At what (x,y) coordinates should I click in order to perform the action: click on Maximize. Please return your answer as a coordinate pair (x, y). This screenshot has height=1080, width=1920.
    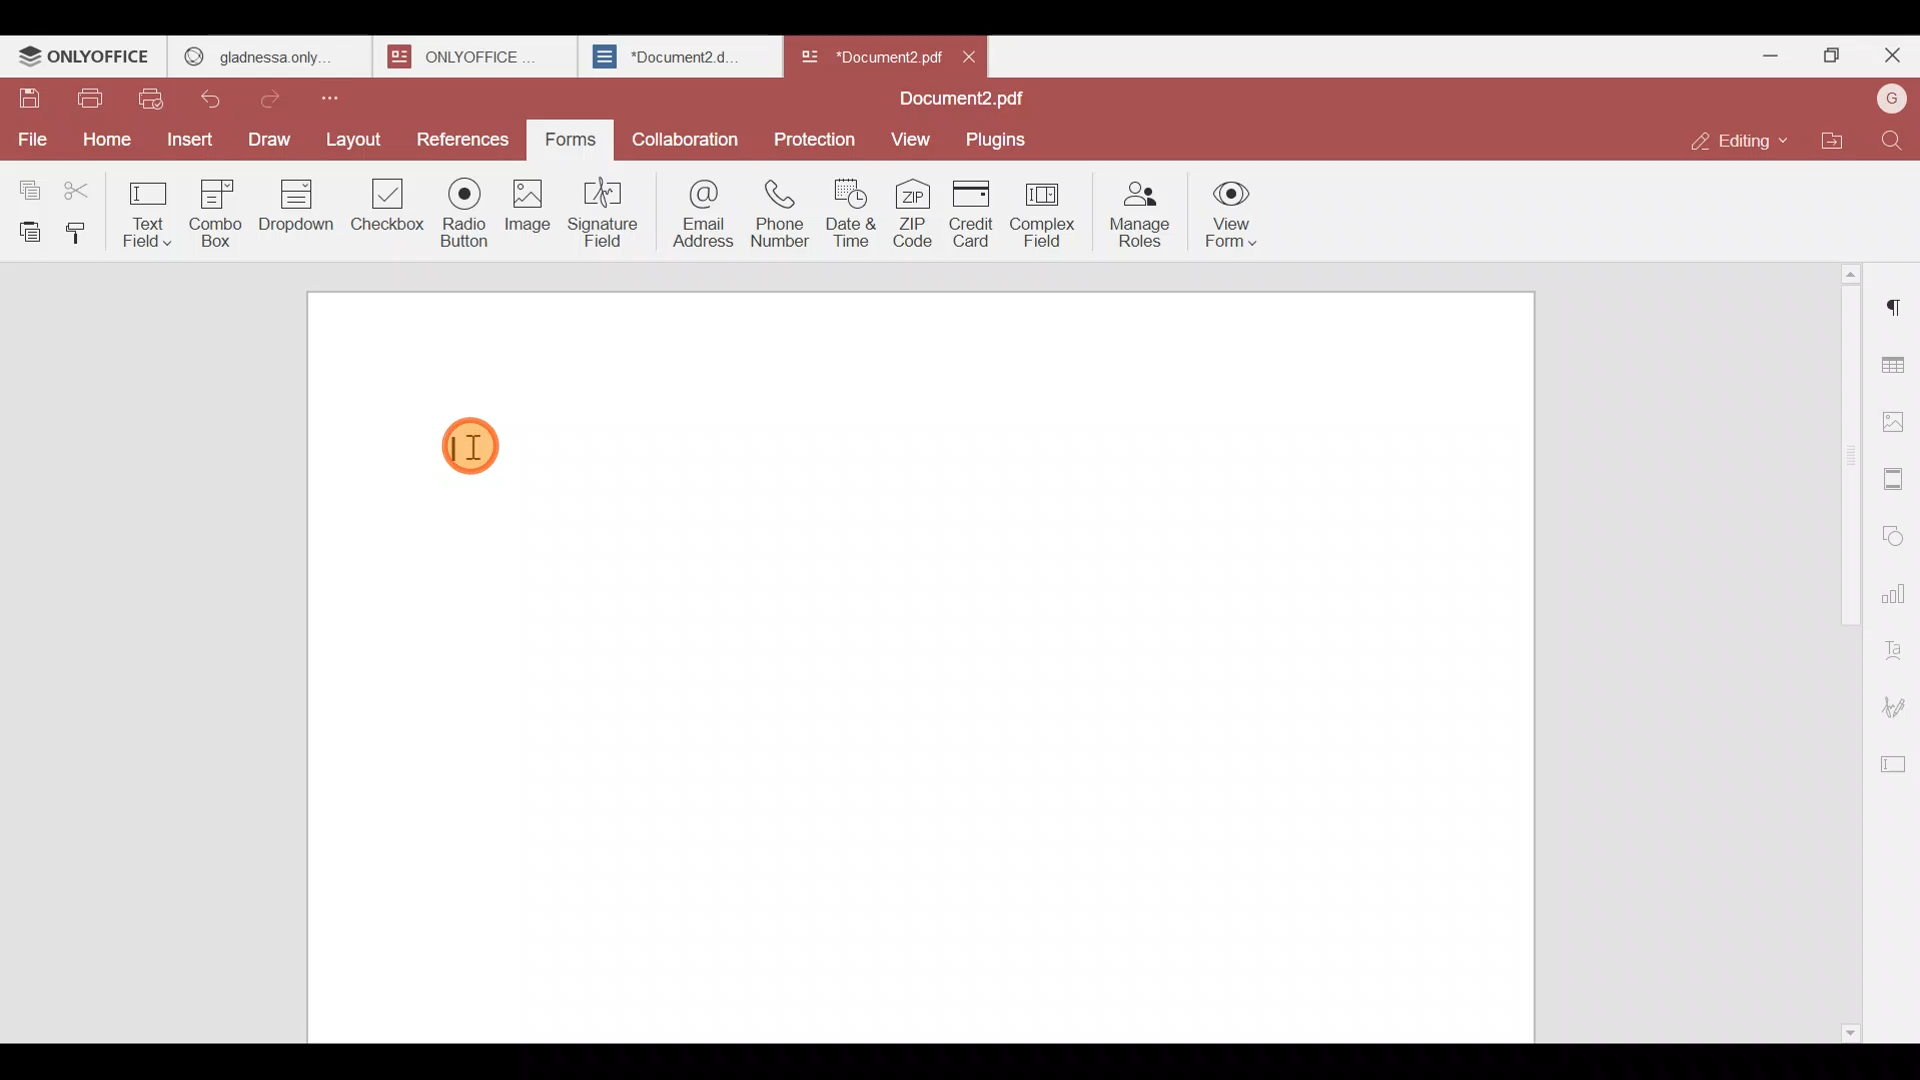
    Looking at the image, I should click on (1836, 56).